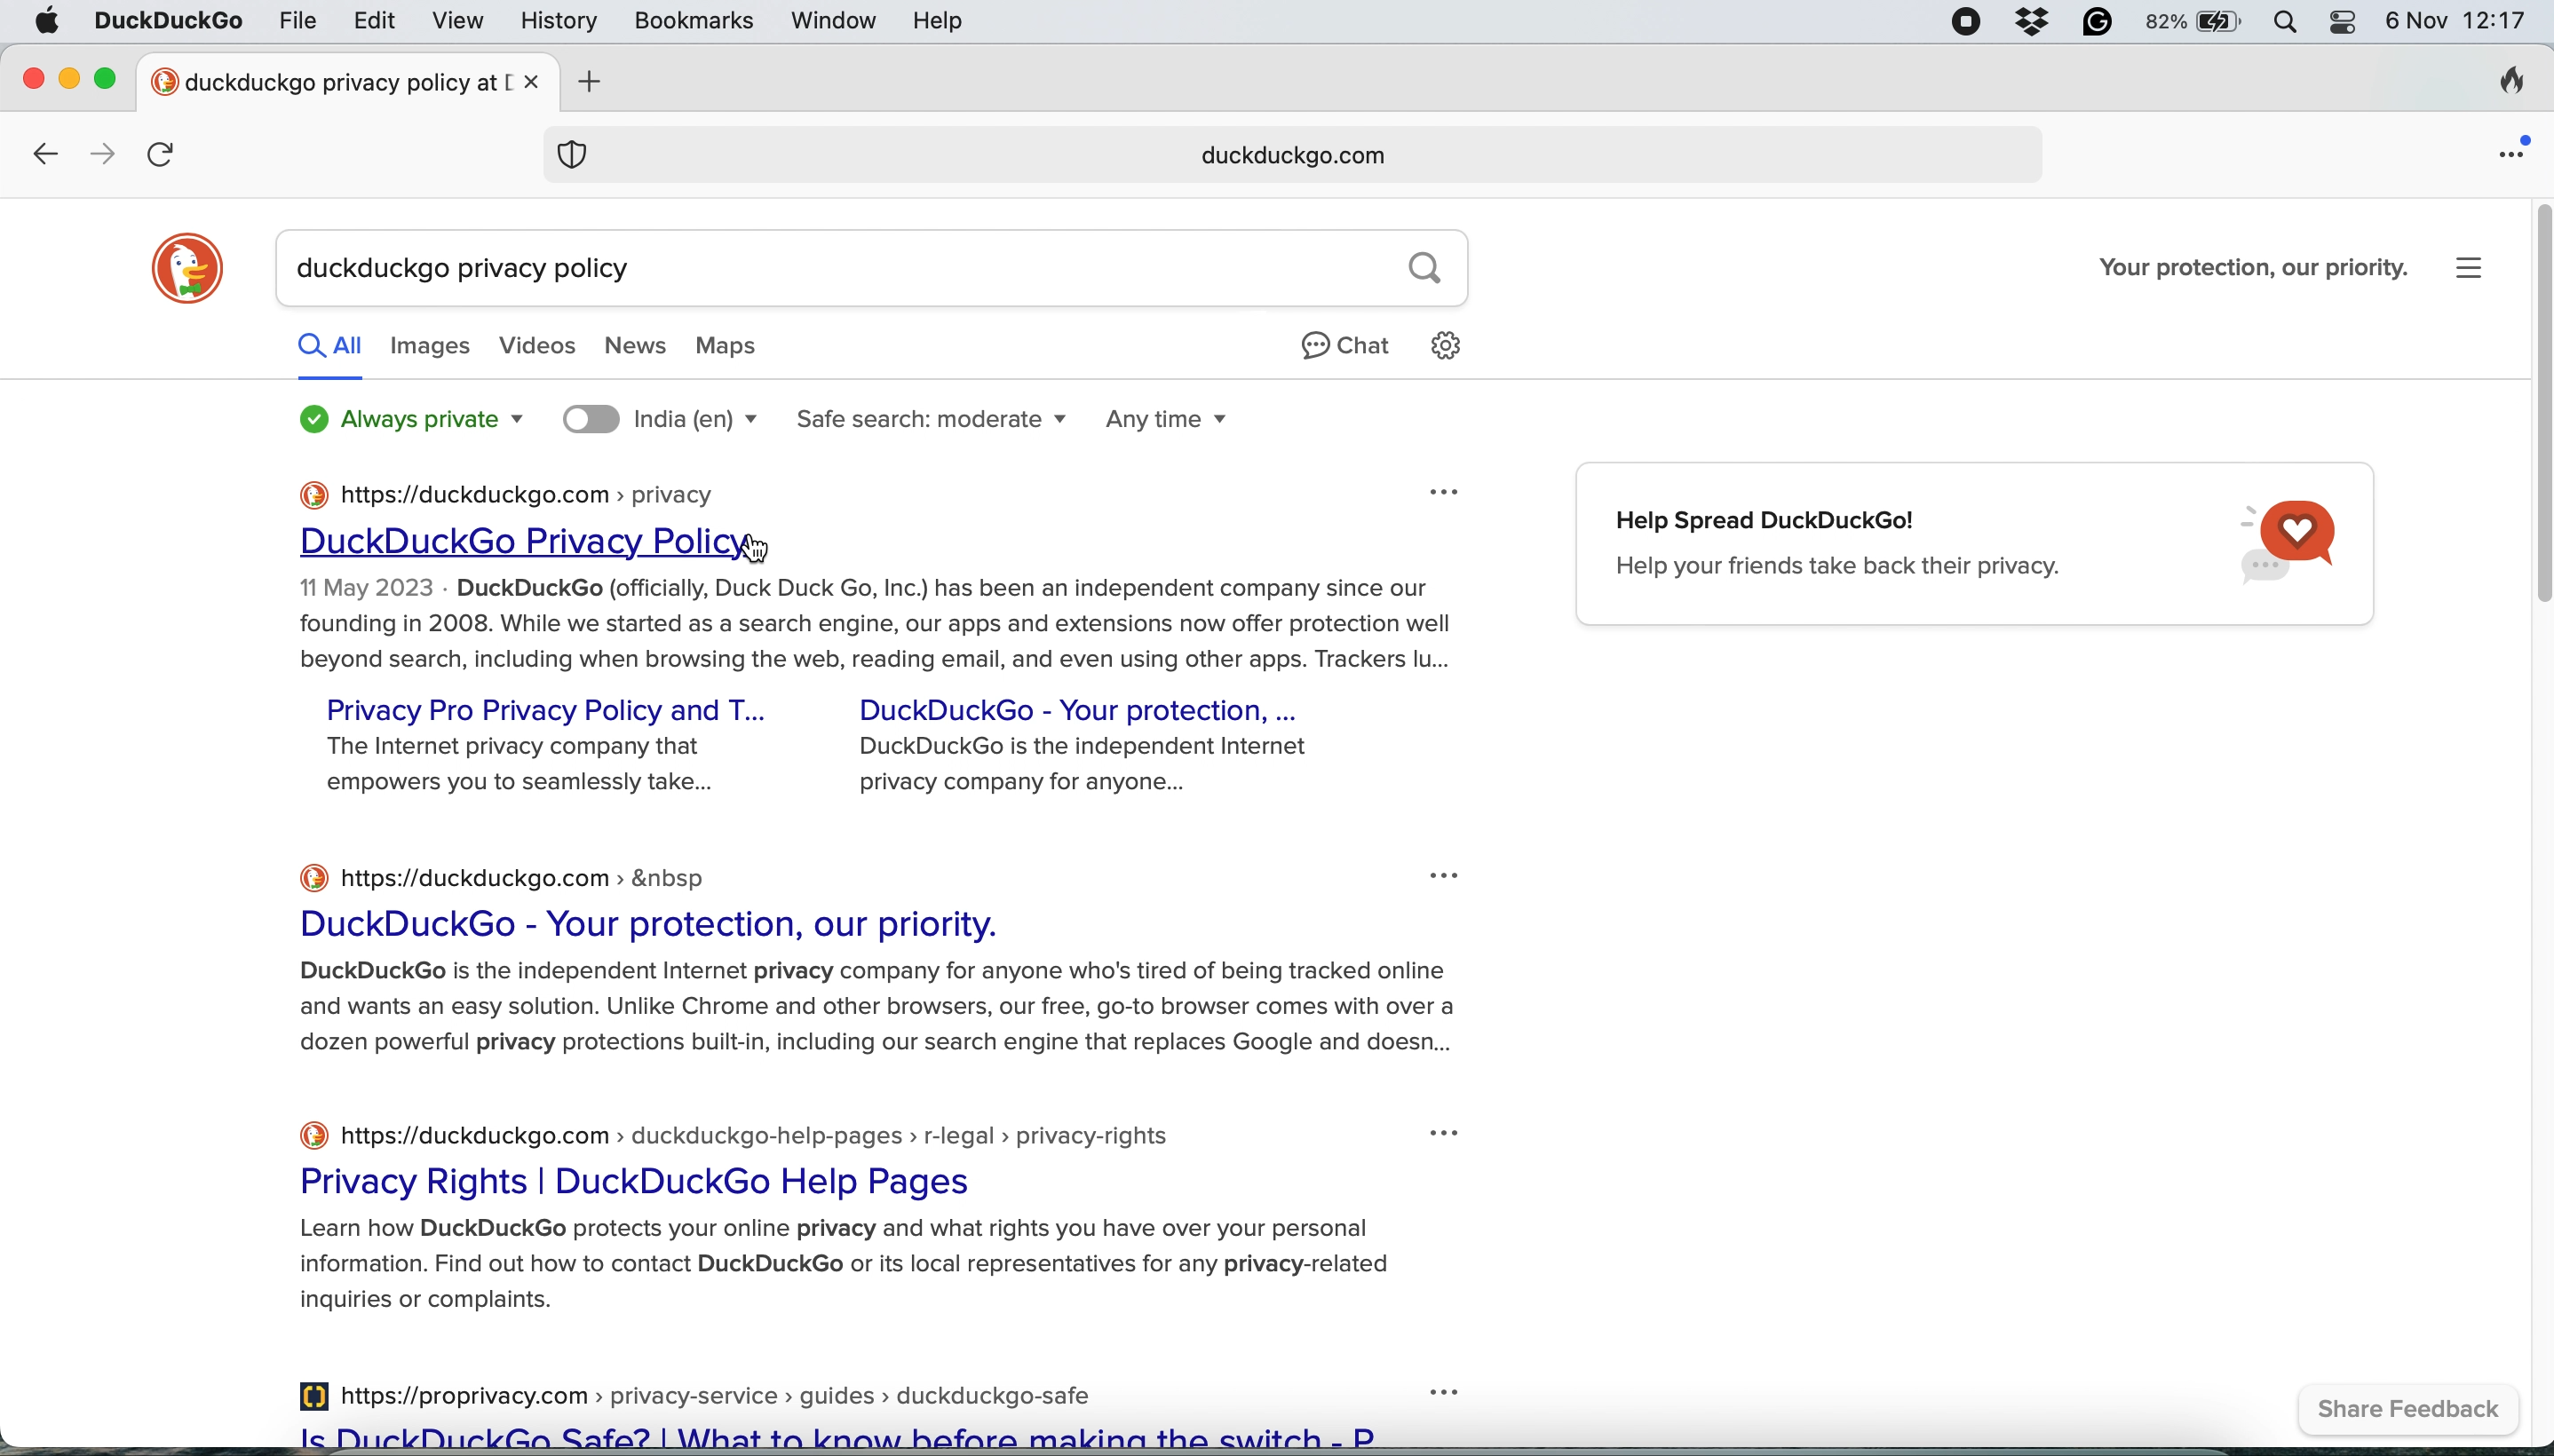 This screenshot has height=1456, width=2554. What do you see at coordinates (660, 421) in the screenshot?
I see `search location` at bounding box center [660, 421].